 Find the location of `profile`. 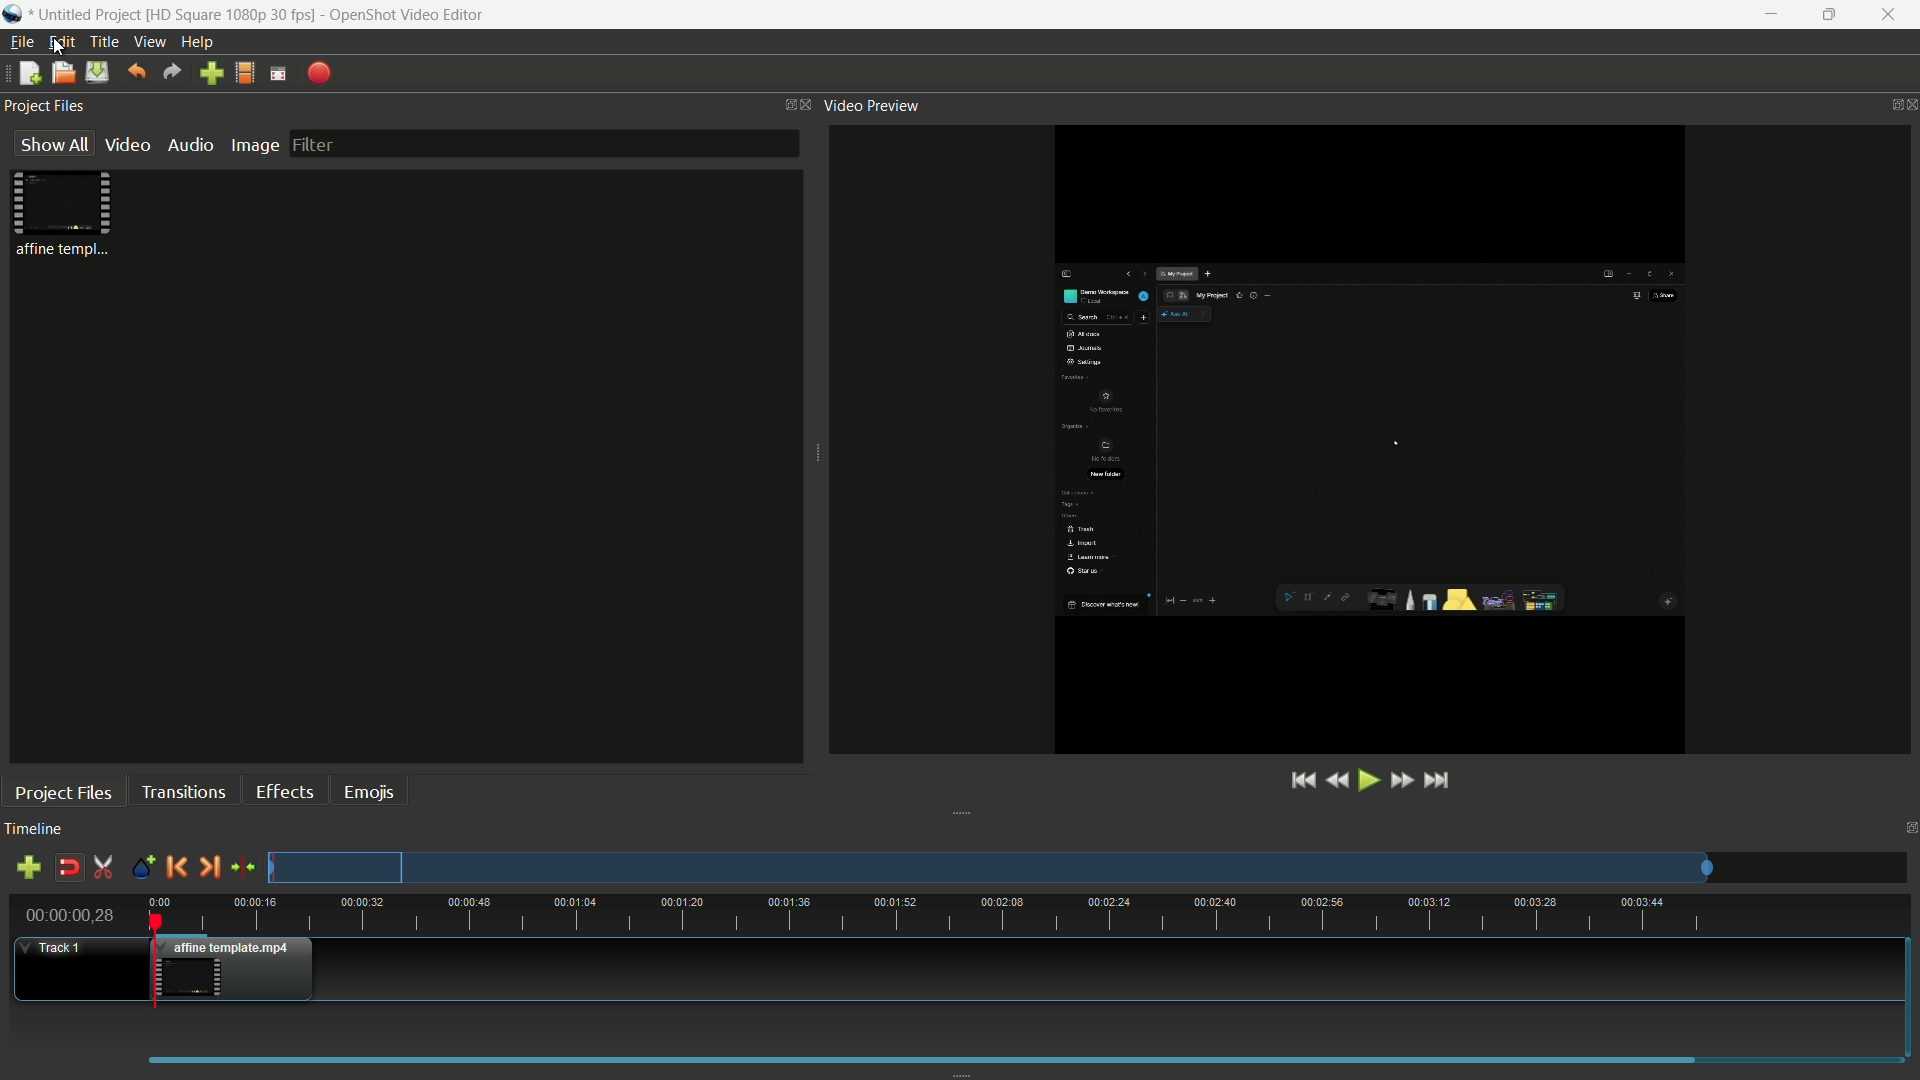

profile is located at coordinates (233, 14).